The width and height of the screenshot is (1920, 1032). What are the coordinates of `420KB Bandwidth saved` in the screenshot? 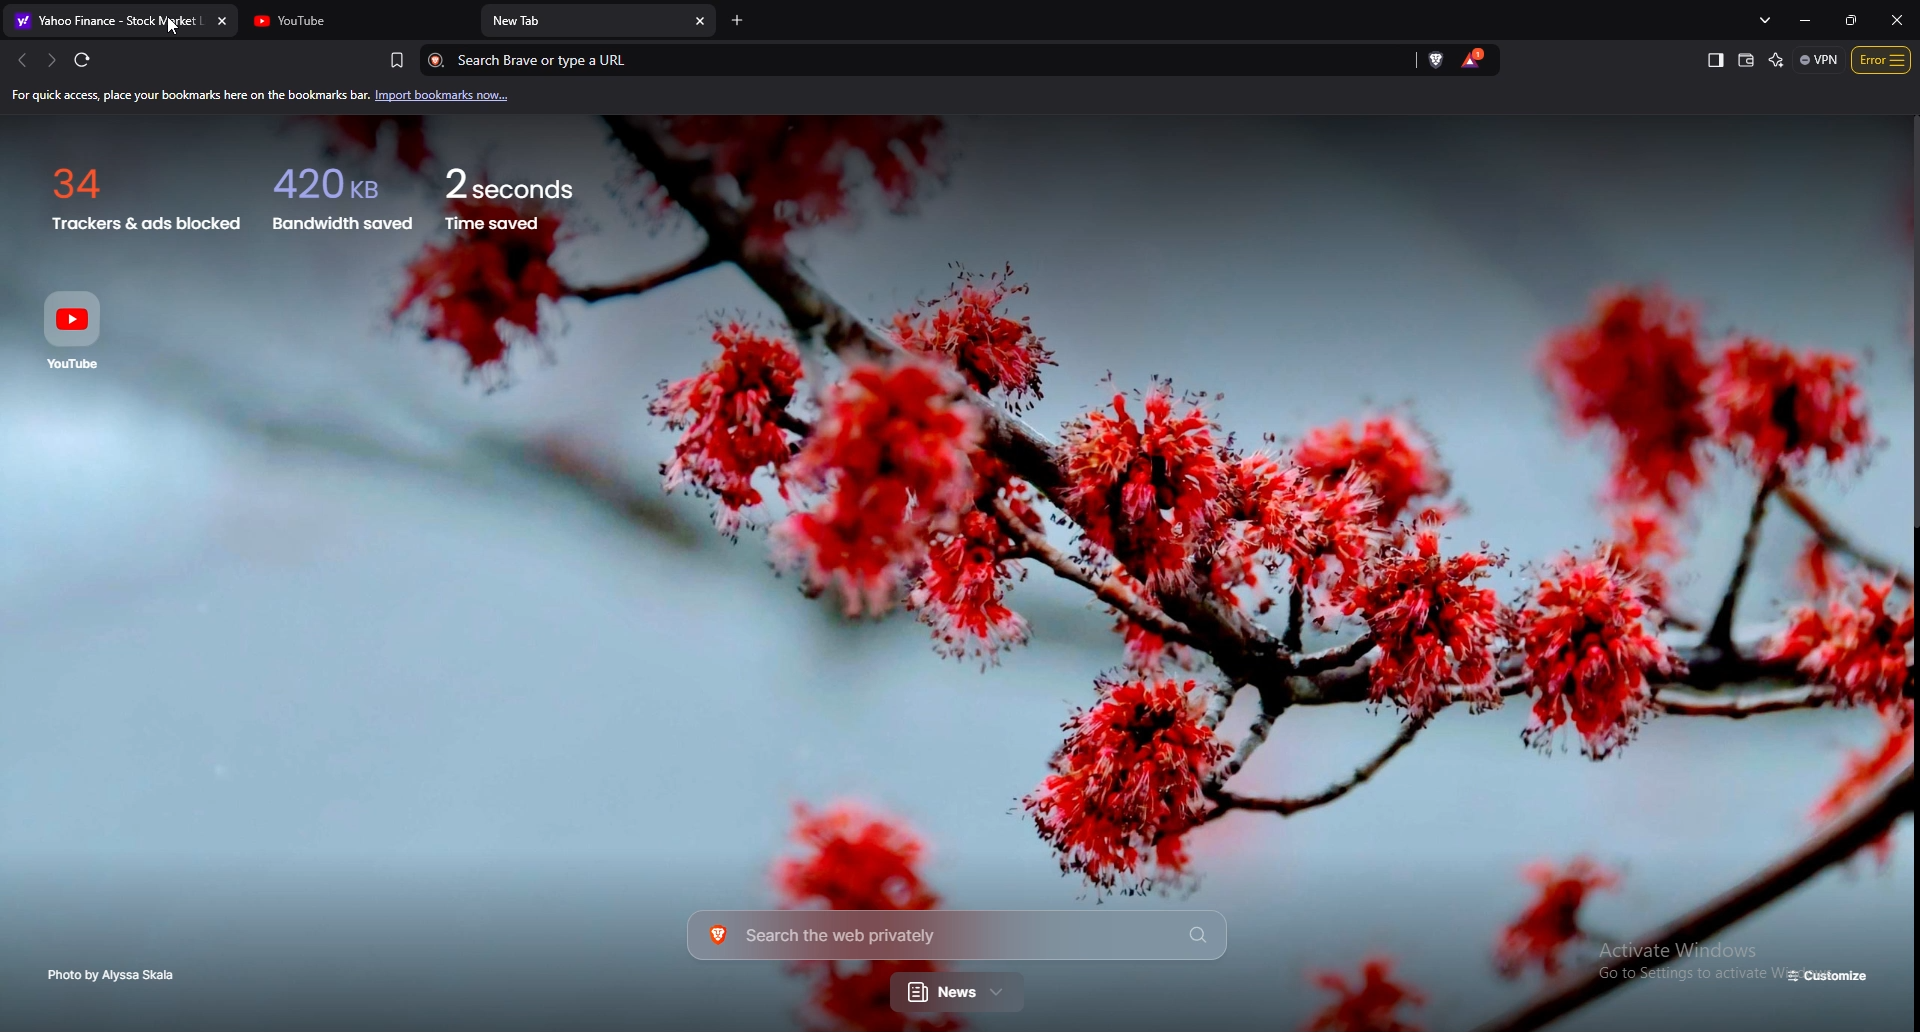 It's located at (339, 193).